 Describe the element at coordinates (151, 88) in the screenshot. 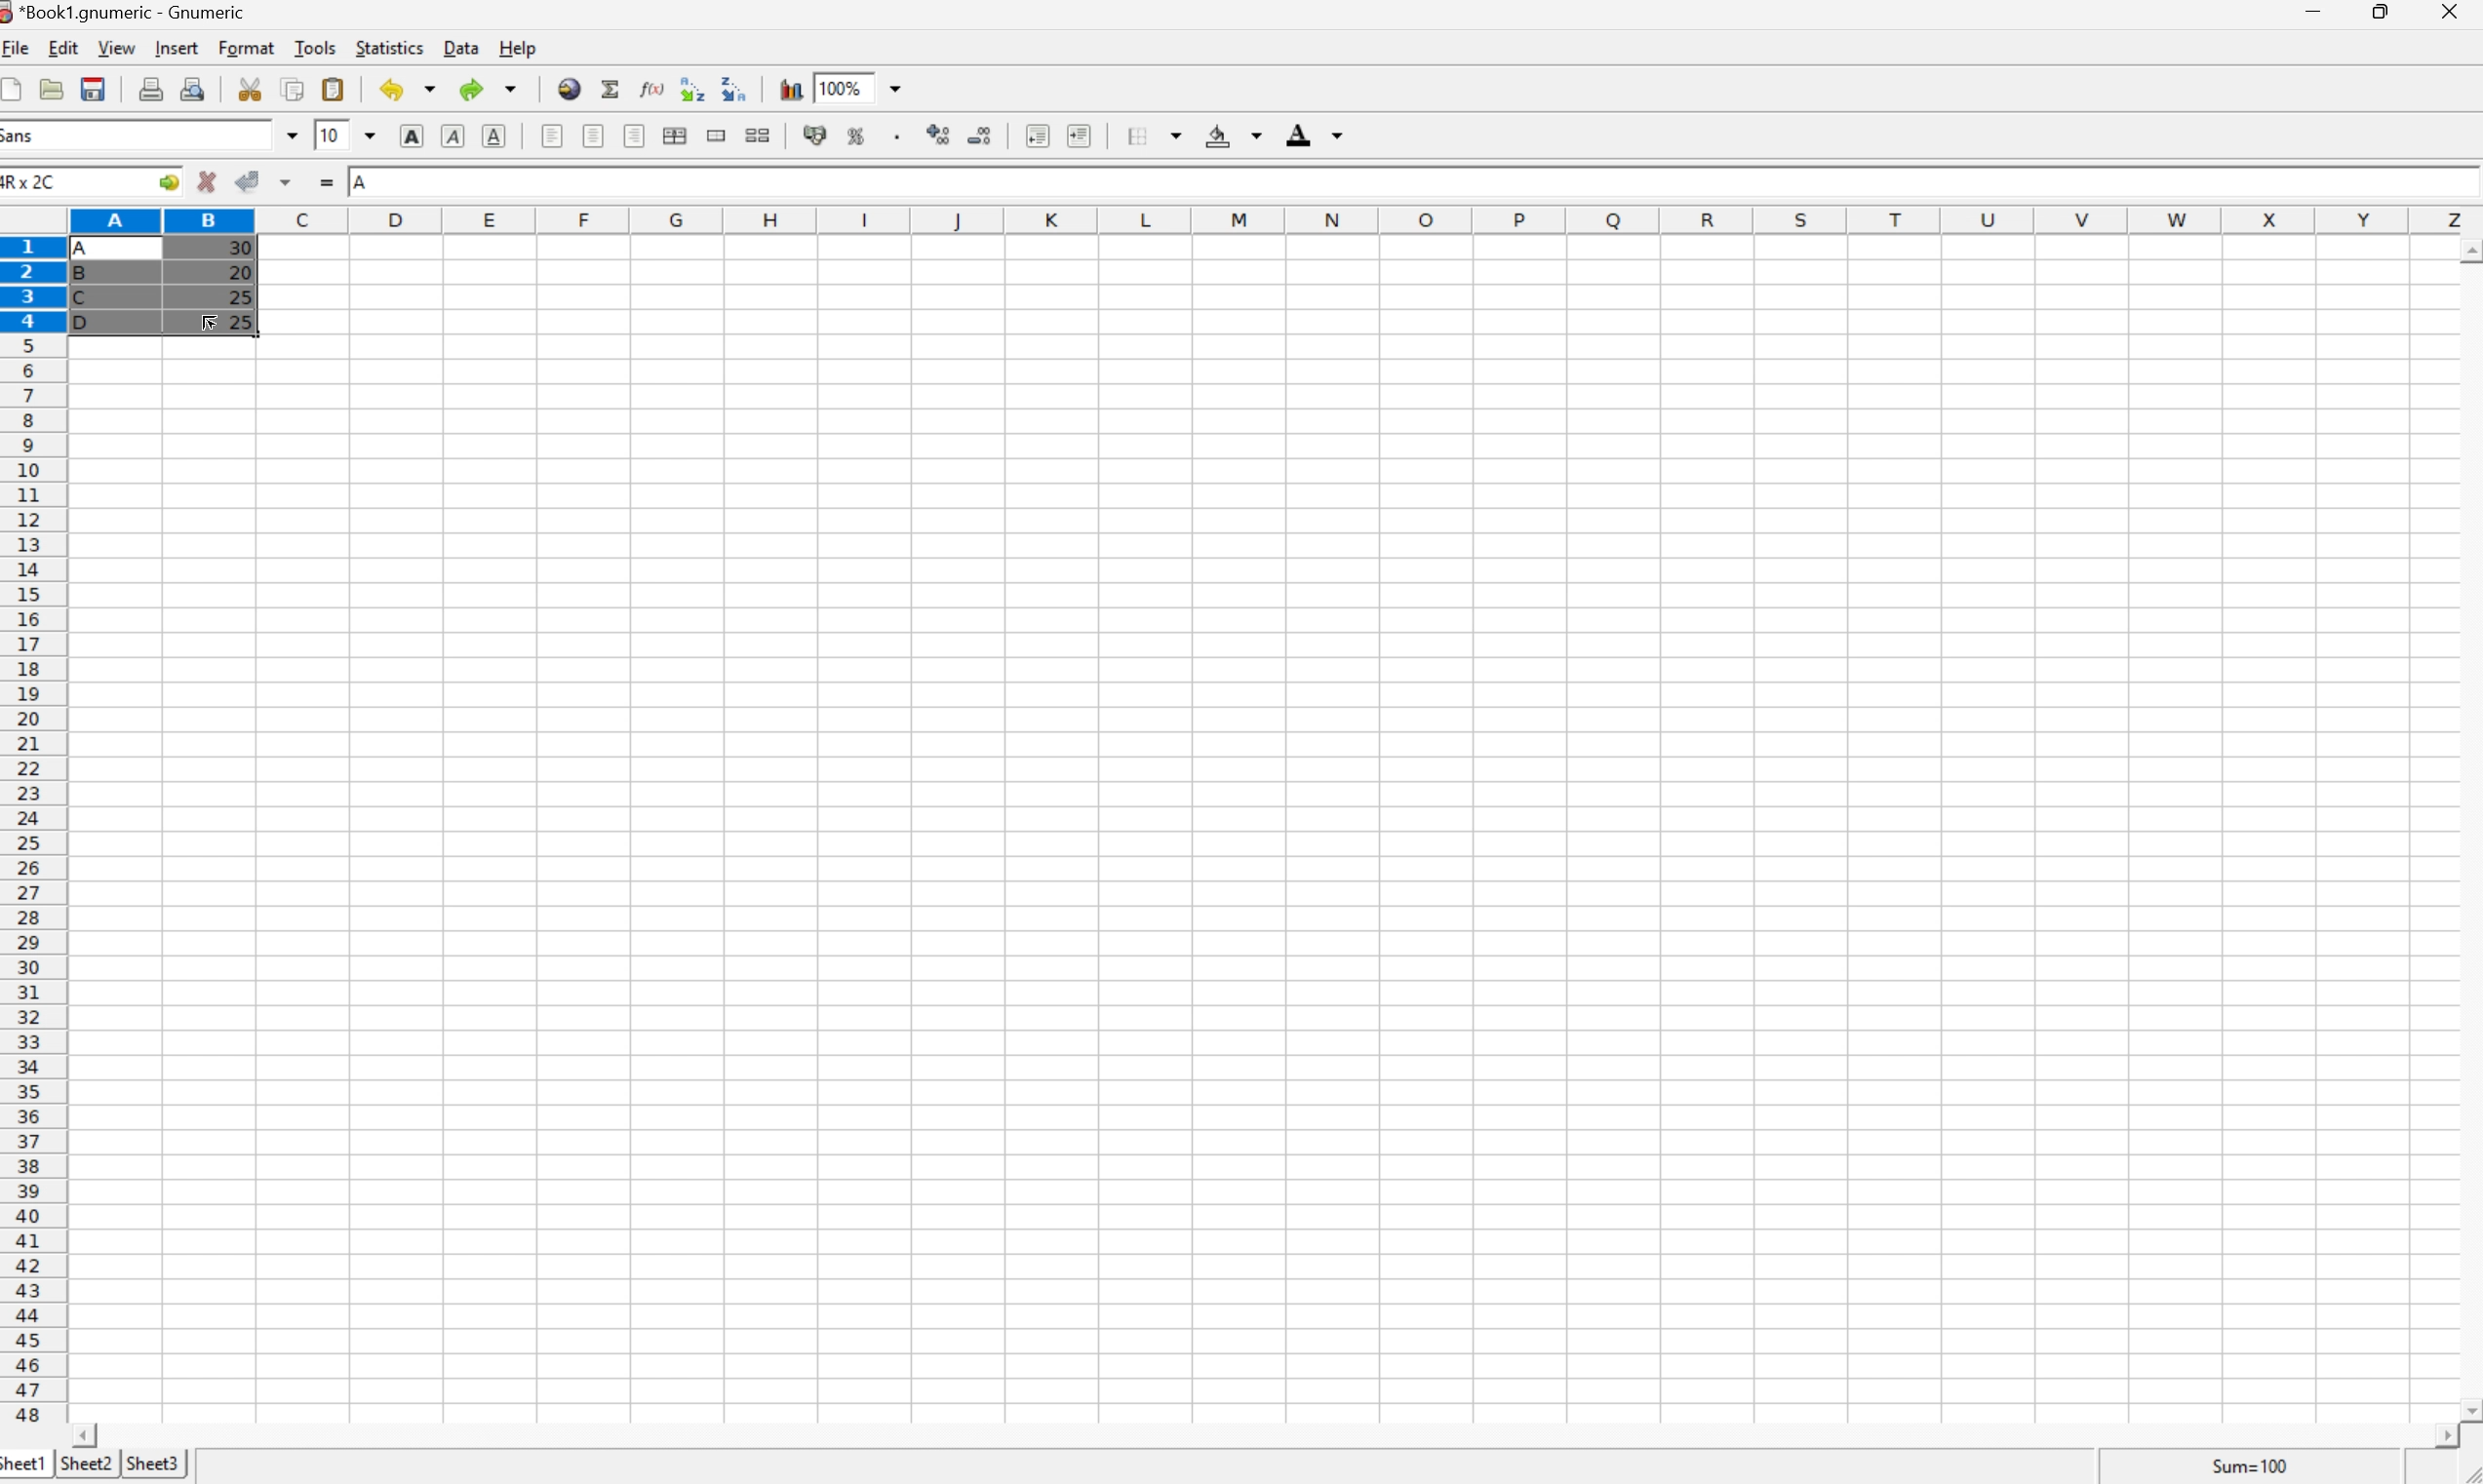

I see `Print the current file` at that location.